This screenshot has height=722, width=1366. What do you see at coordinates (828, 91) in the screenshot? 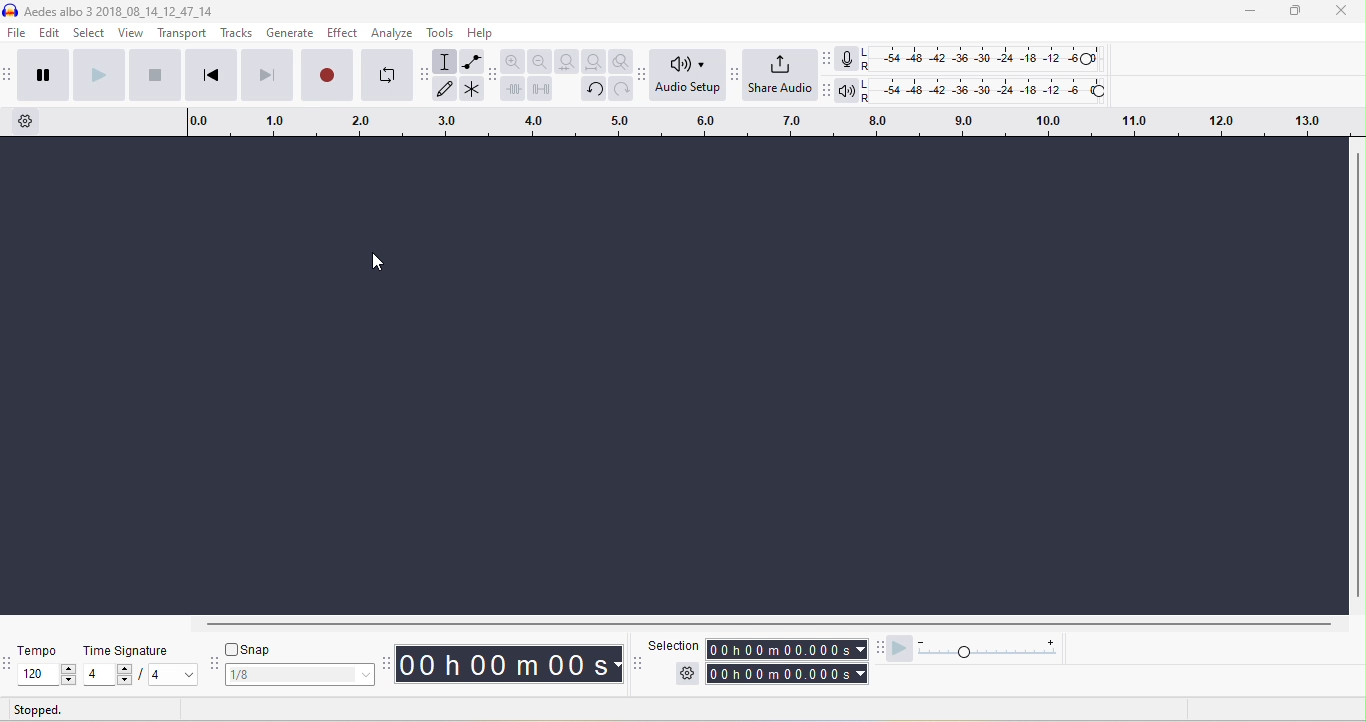
I see `Audacity playback meter toolbar` at bounding box center [828, 91].